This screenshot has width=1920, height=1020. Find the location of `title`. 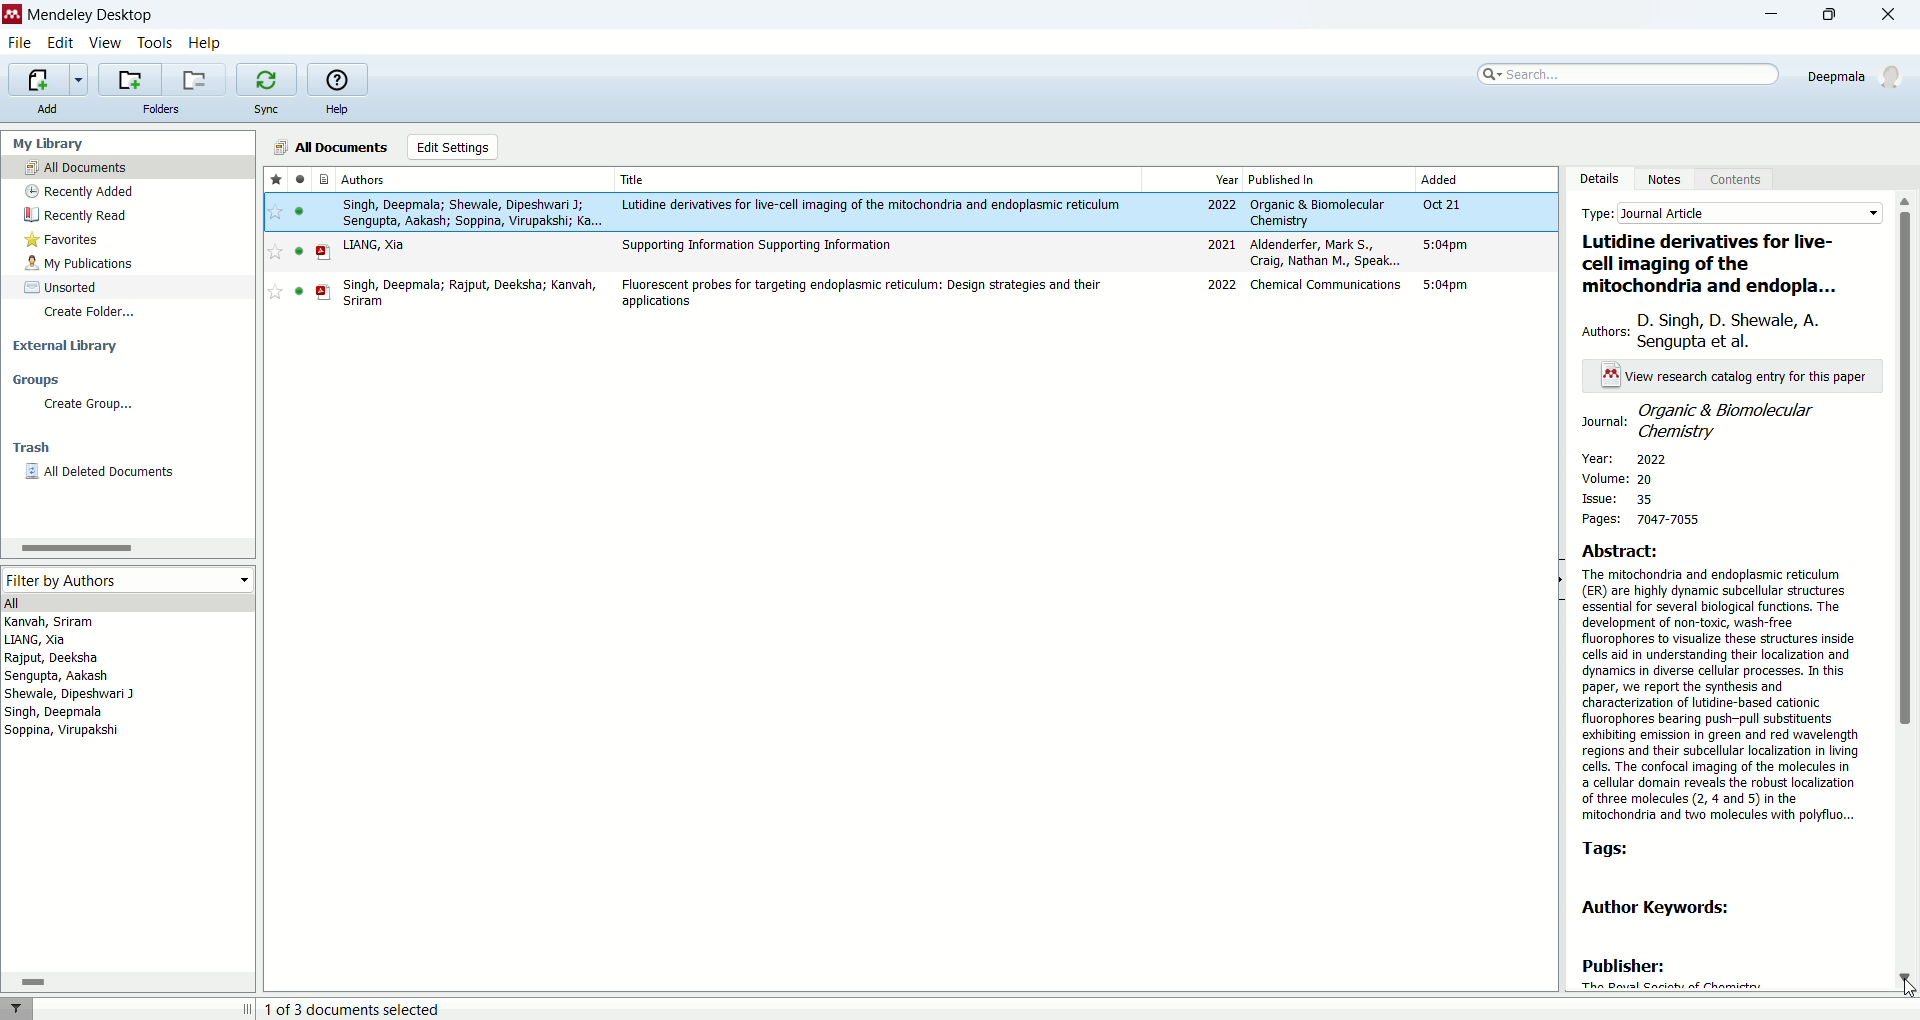

title is located at coordinates (635, 179).